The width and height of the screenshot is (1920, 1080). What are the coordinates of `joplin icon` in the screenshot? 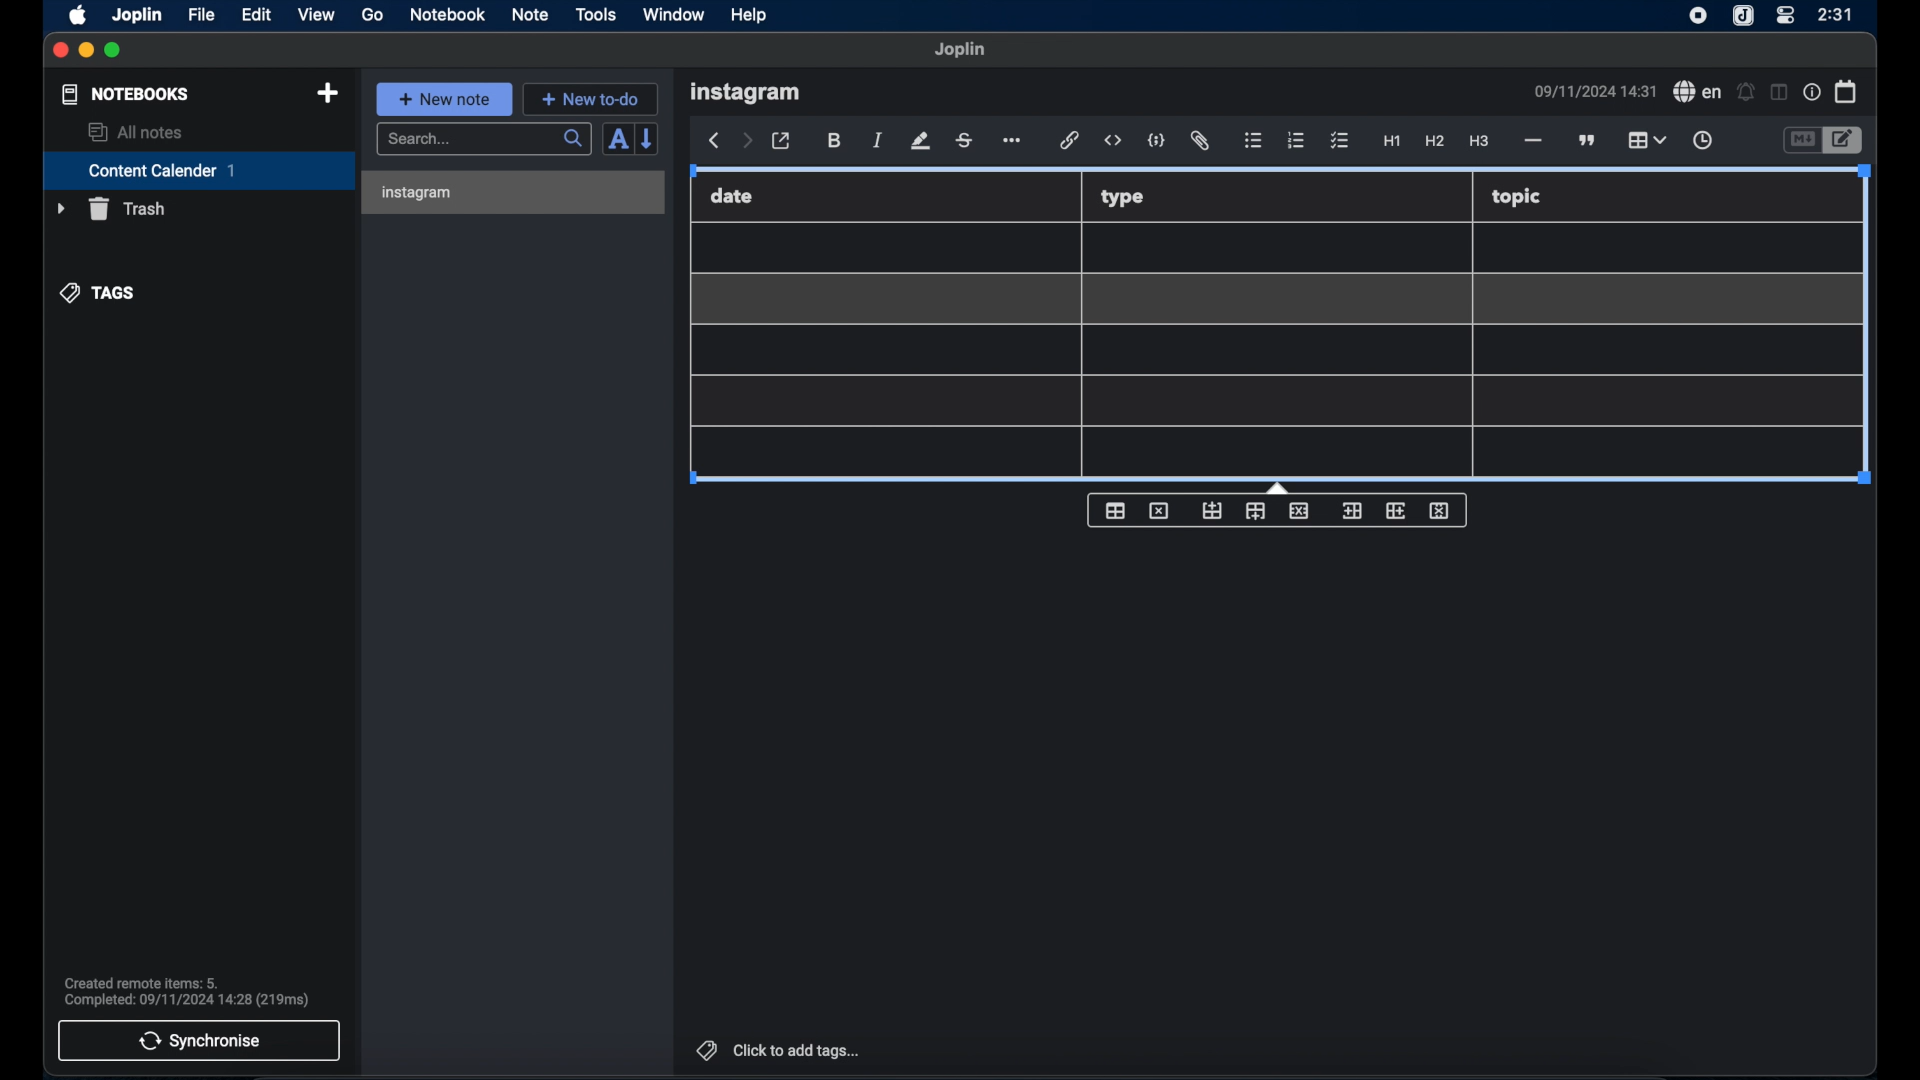 It's located at (1742, 16).